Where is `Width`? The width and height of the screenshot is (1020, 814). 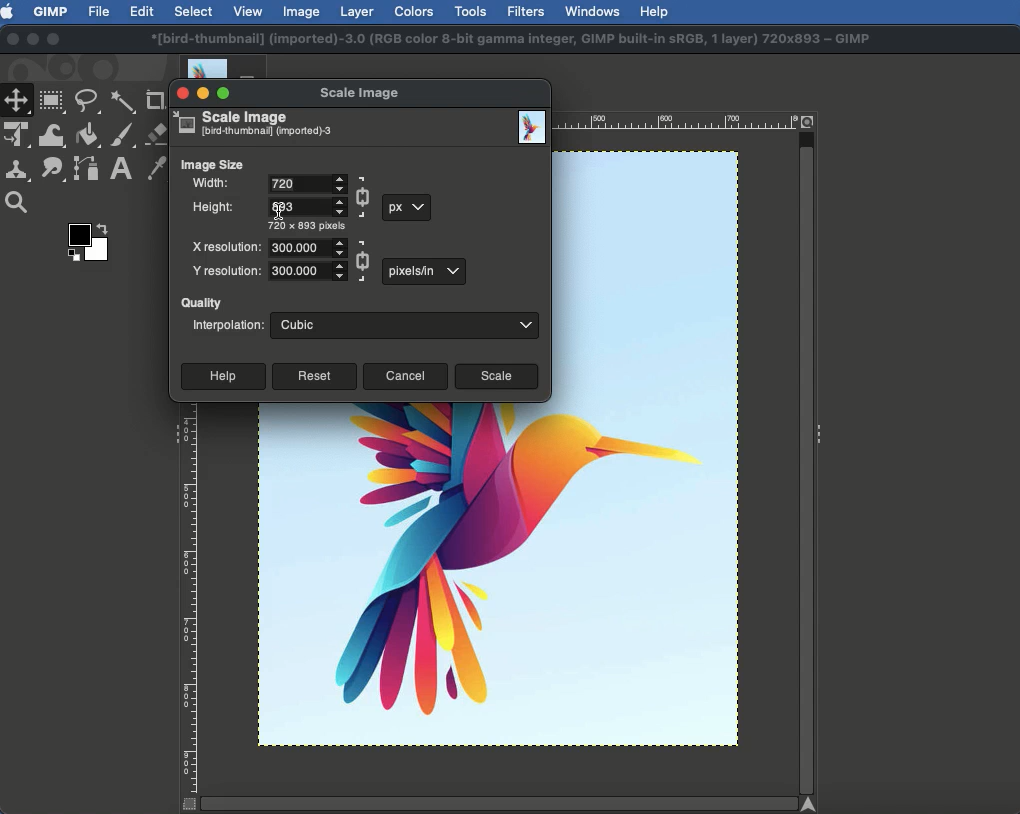 Width is located at coordinates (210, 184).